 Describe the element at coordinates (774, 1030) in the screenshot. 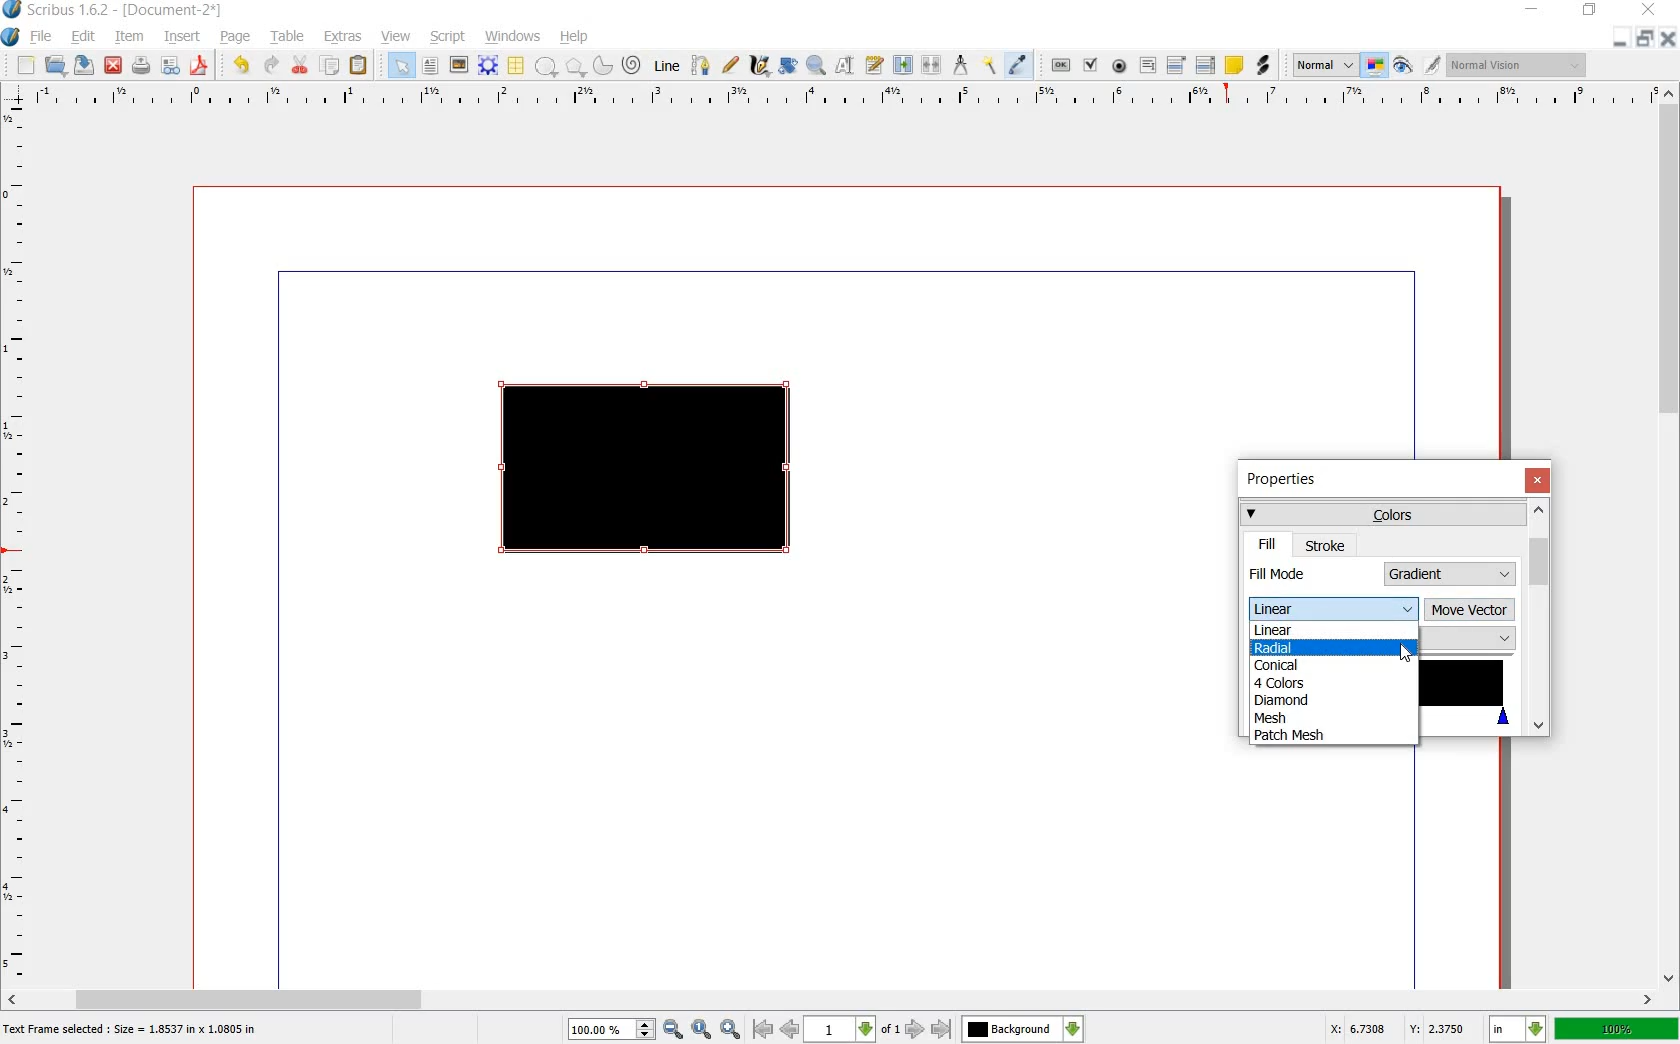

I see `go to previous or first page` at that location.